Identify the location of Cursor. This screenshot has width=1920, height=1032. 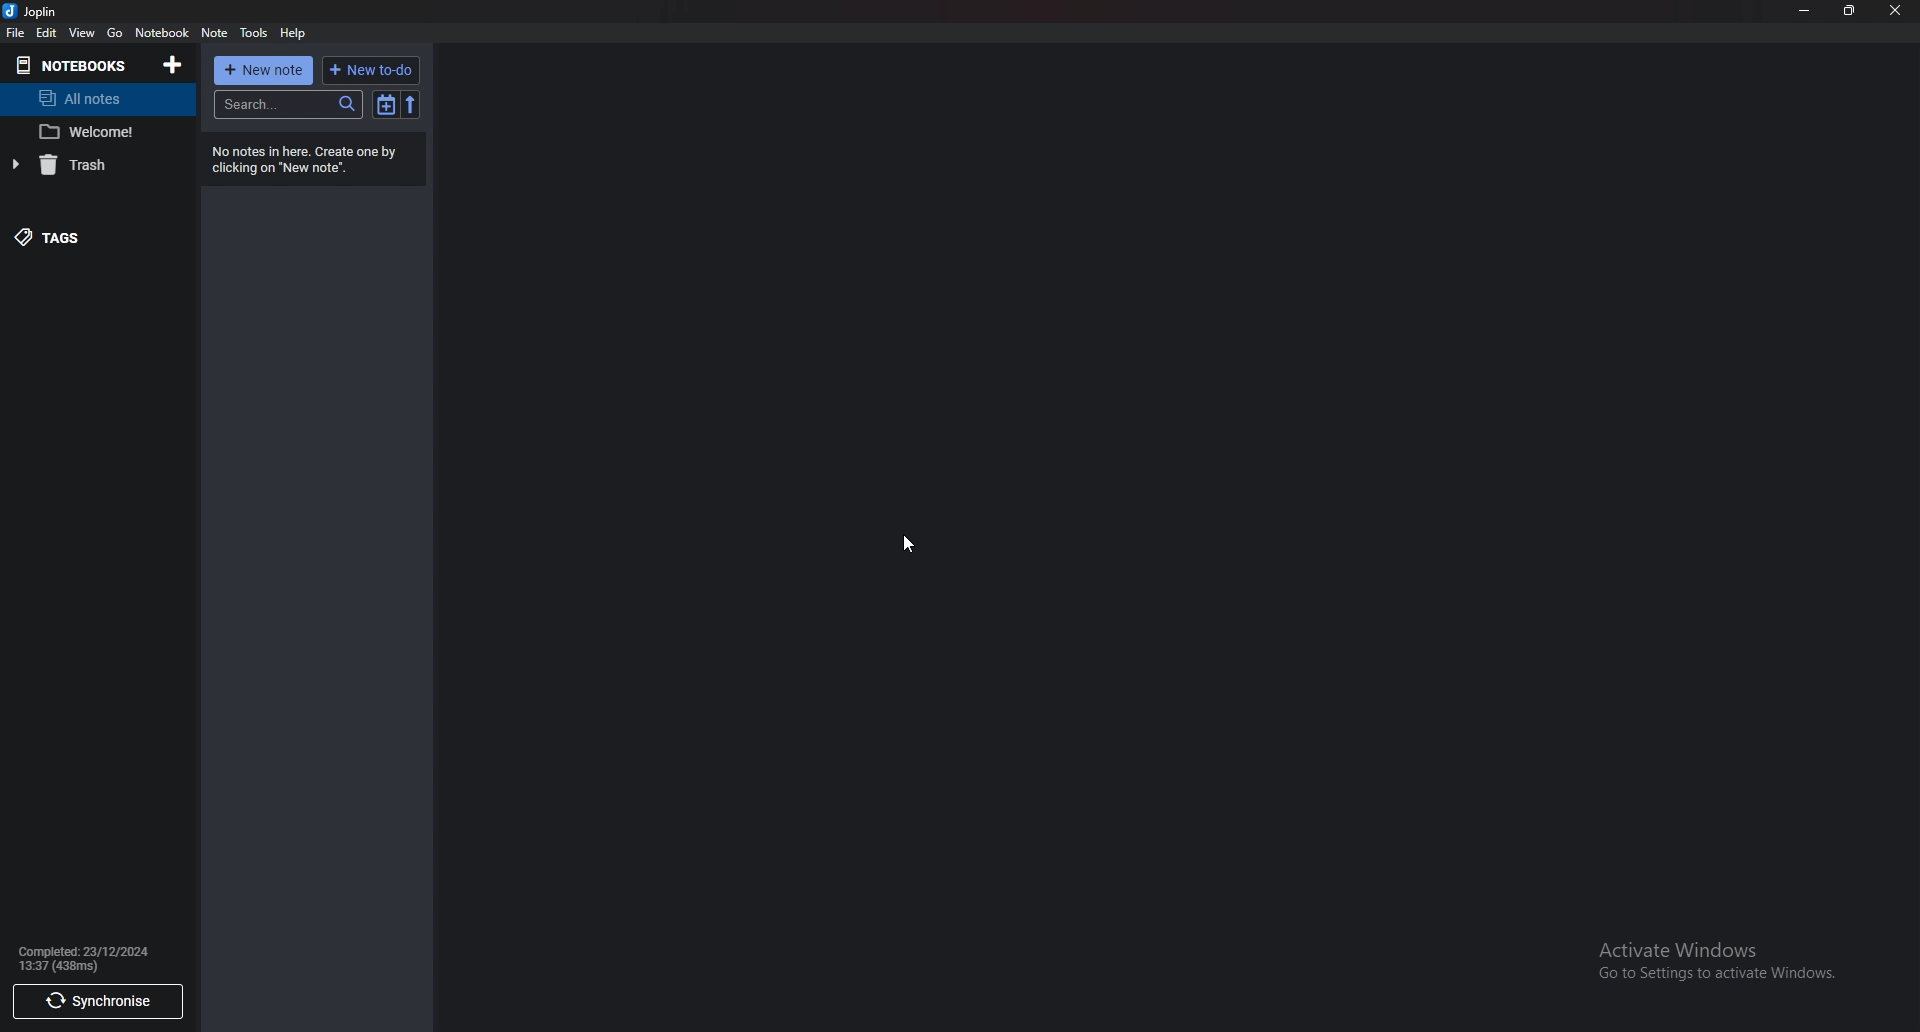
(913, 543).